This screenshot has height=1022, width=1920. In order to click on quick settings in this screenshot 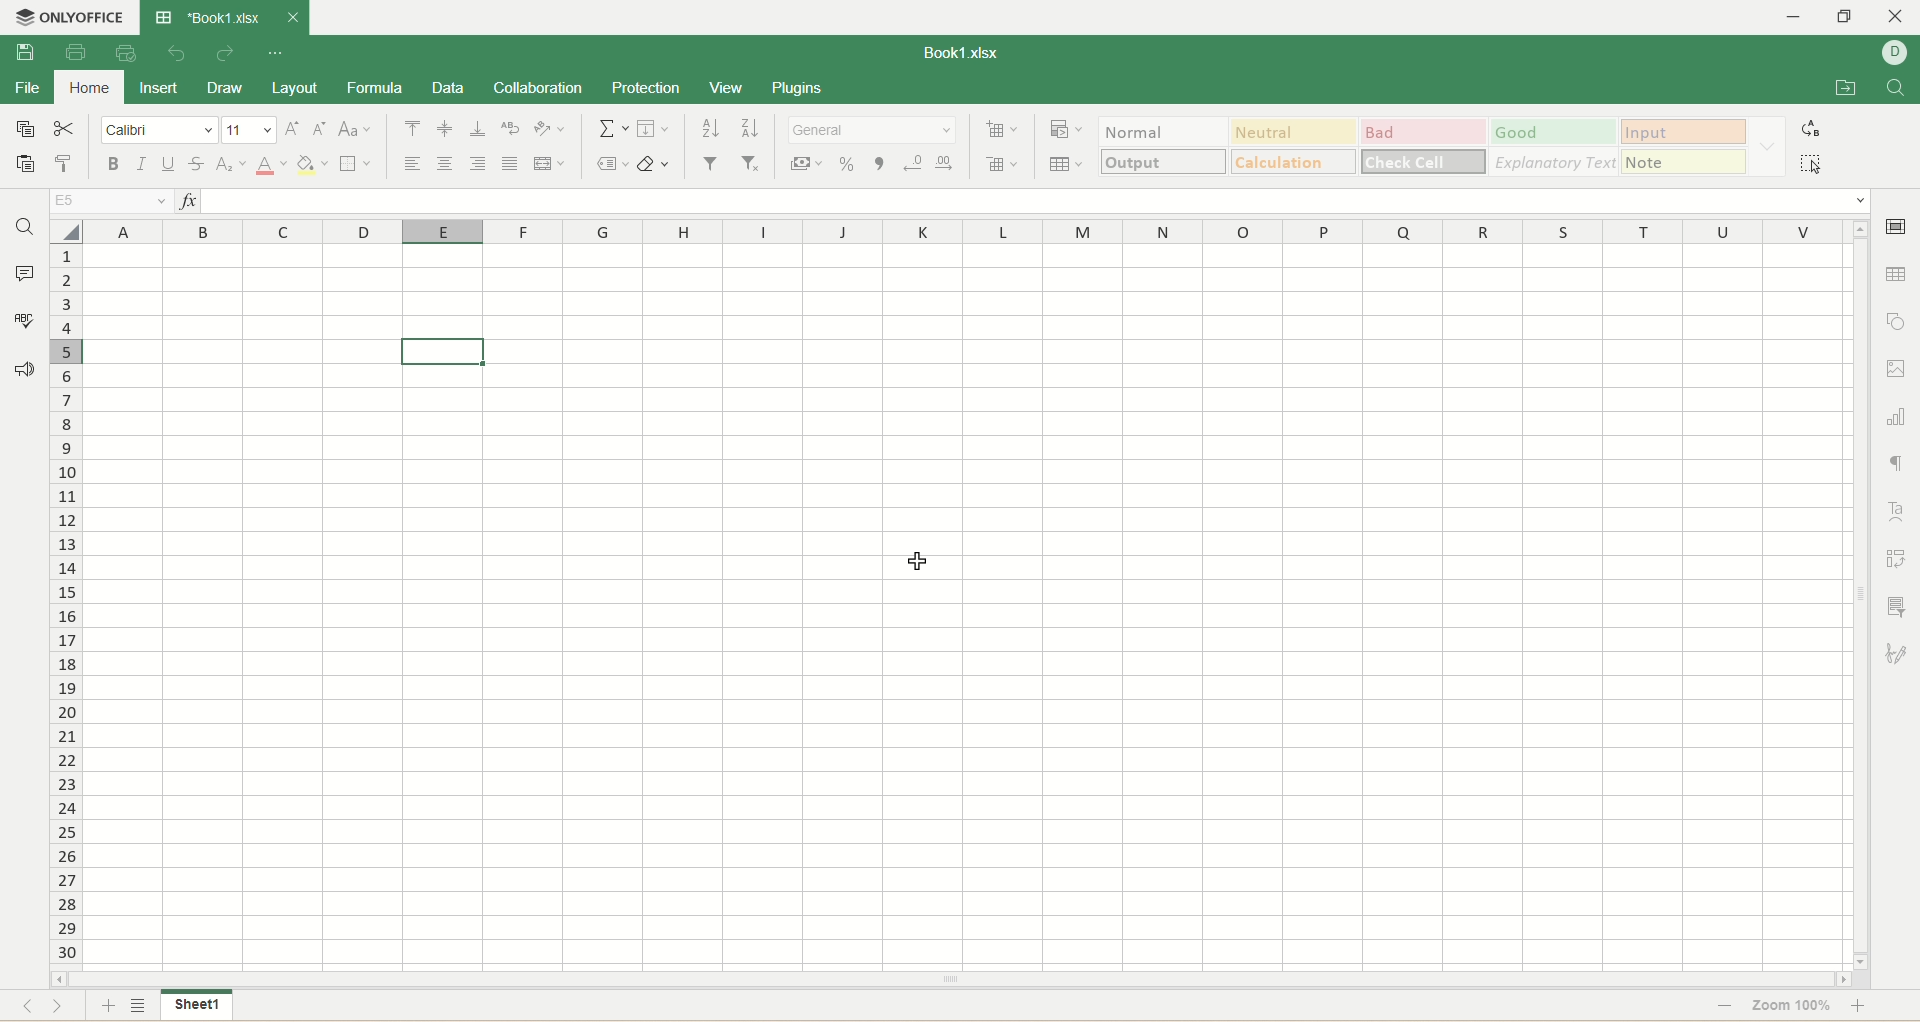, I will do `click(283, 55)`.